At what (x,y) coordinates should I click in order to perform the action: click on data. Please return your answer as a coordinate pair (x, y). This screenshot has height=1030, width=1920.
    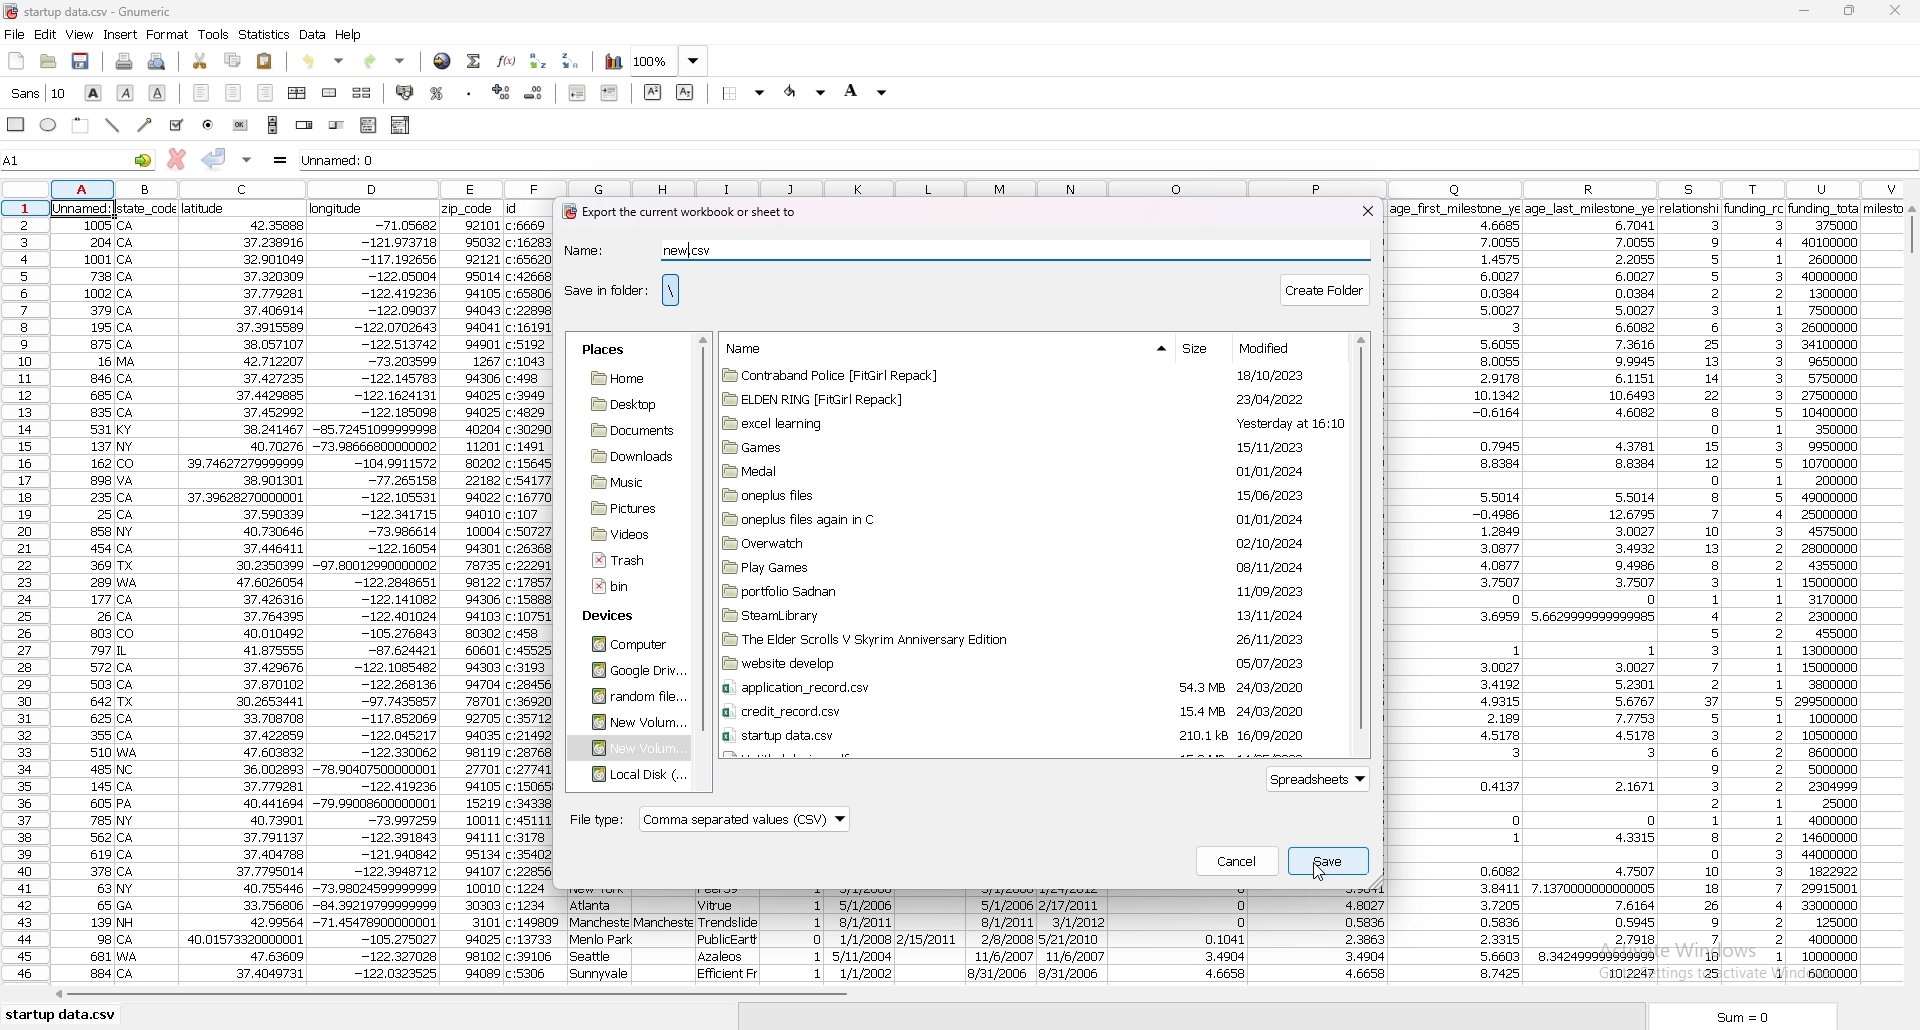
    Looking at the image, I should click on (1003, 935).